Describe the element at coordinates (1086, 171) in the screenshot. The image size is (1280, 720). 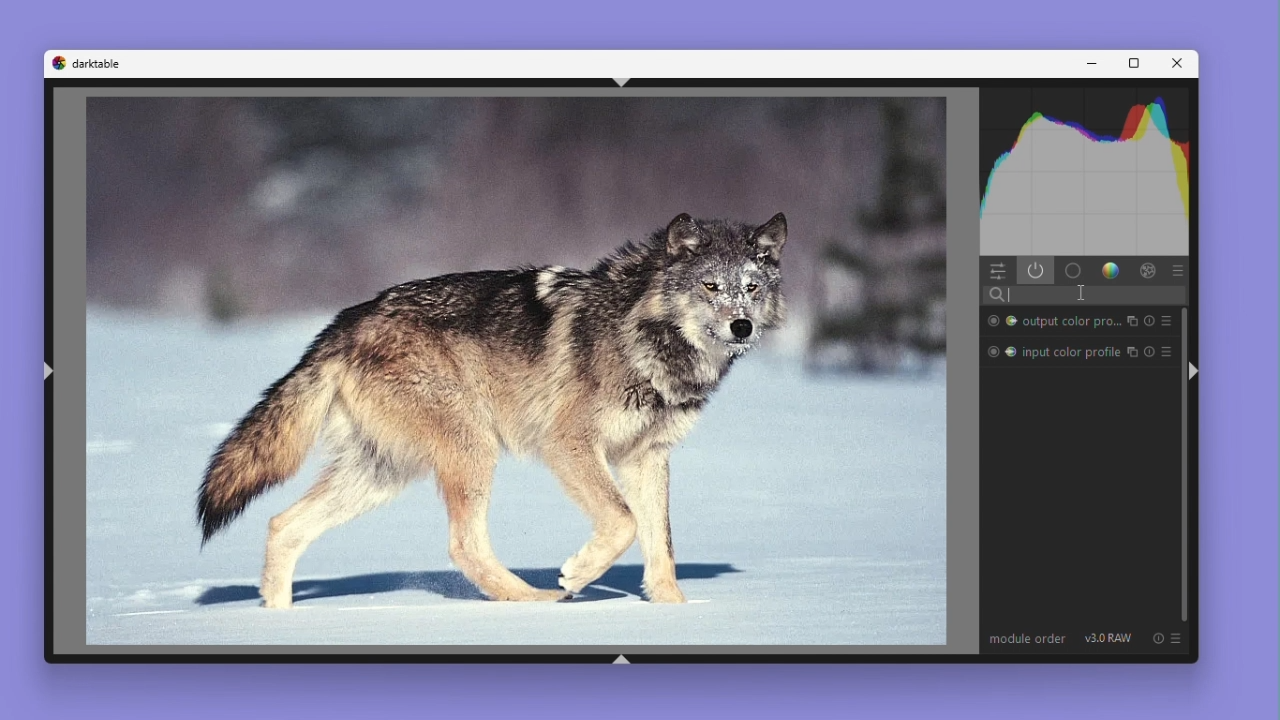
I see `Histogram` at that location.